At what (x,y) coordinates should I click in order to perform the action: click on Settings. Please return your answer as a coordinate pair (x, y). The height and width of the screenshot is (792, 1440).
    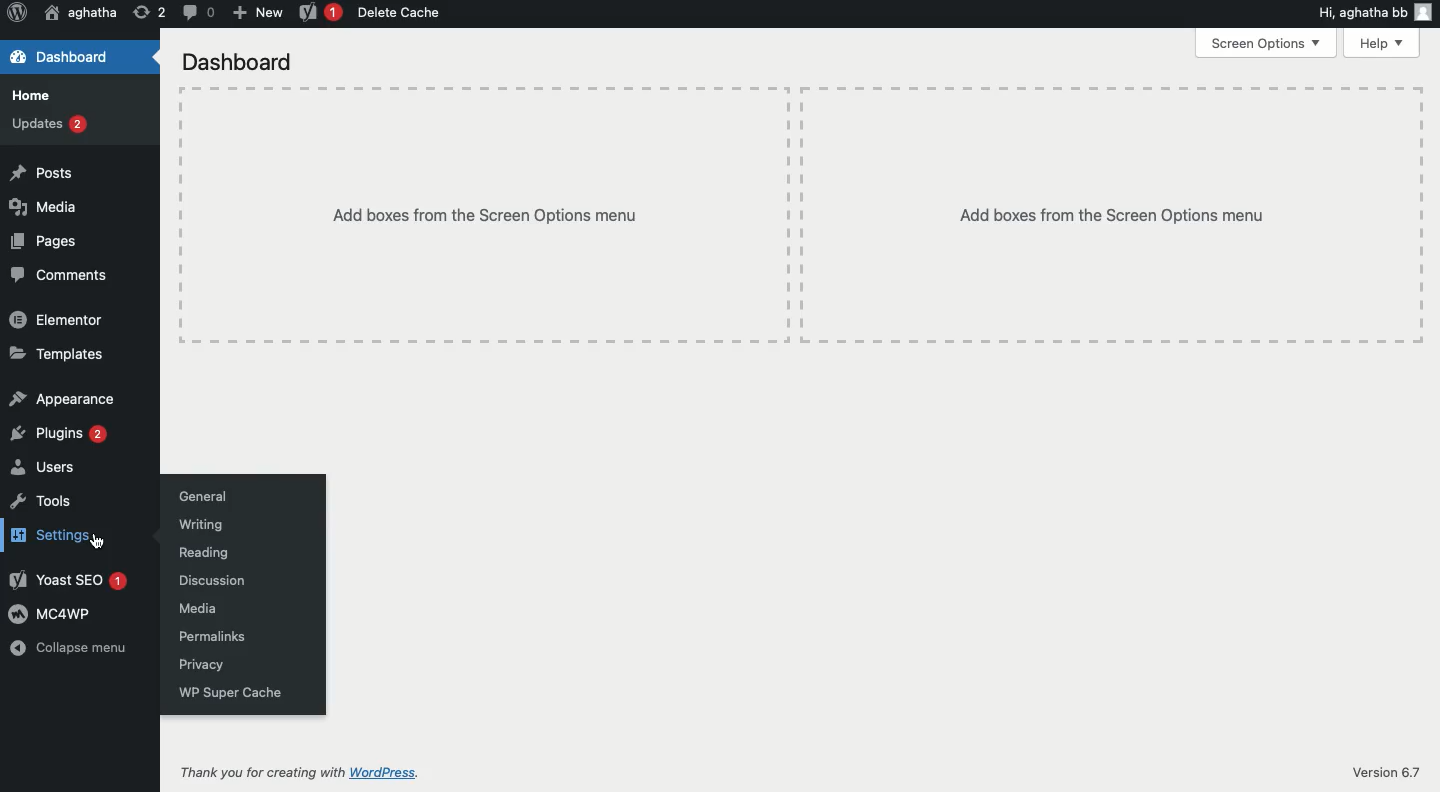
    Looking at the image, I should click on (57, 539).